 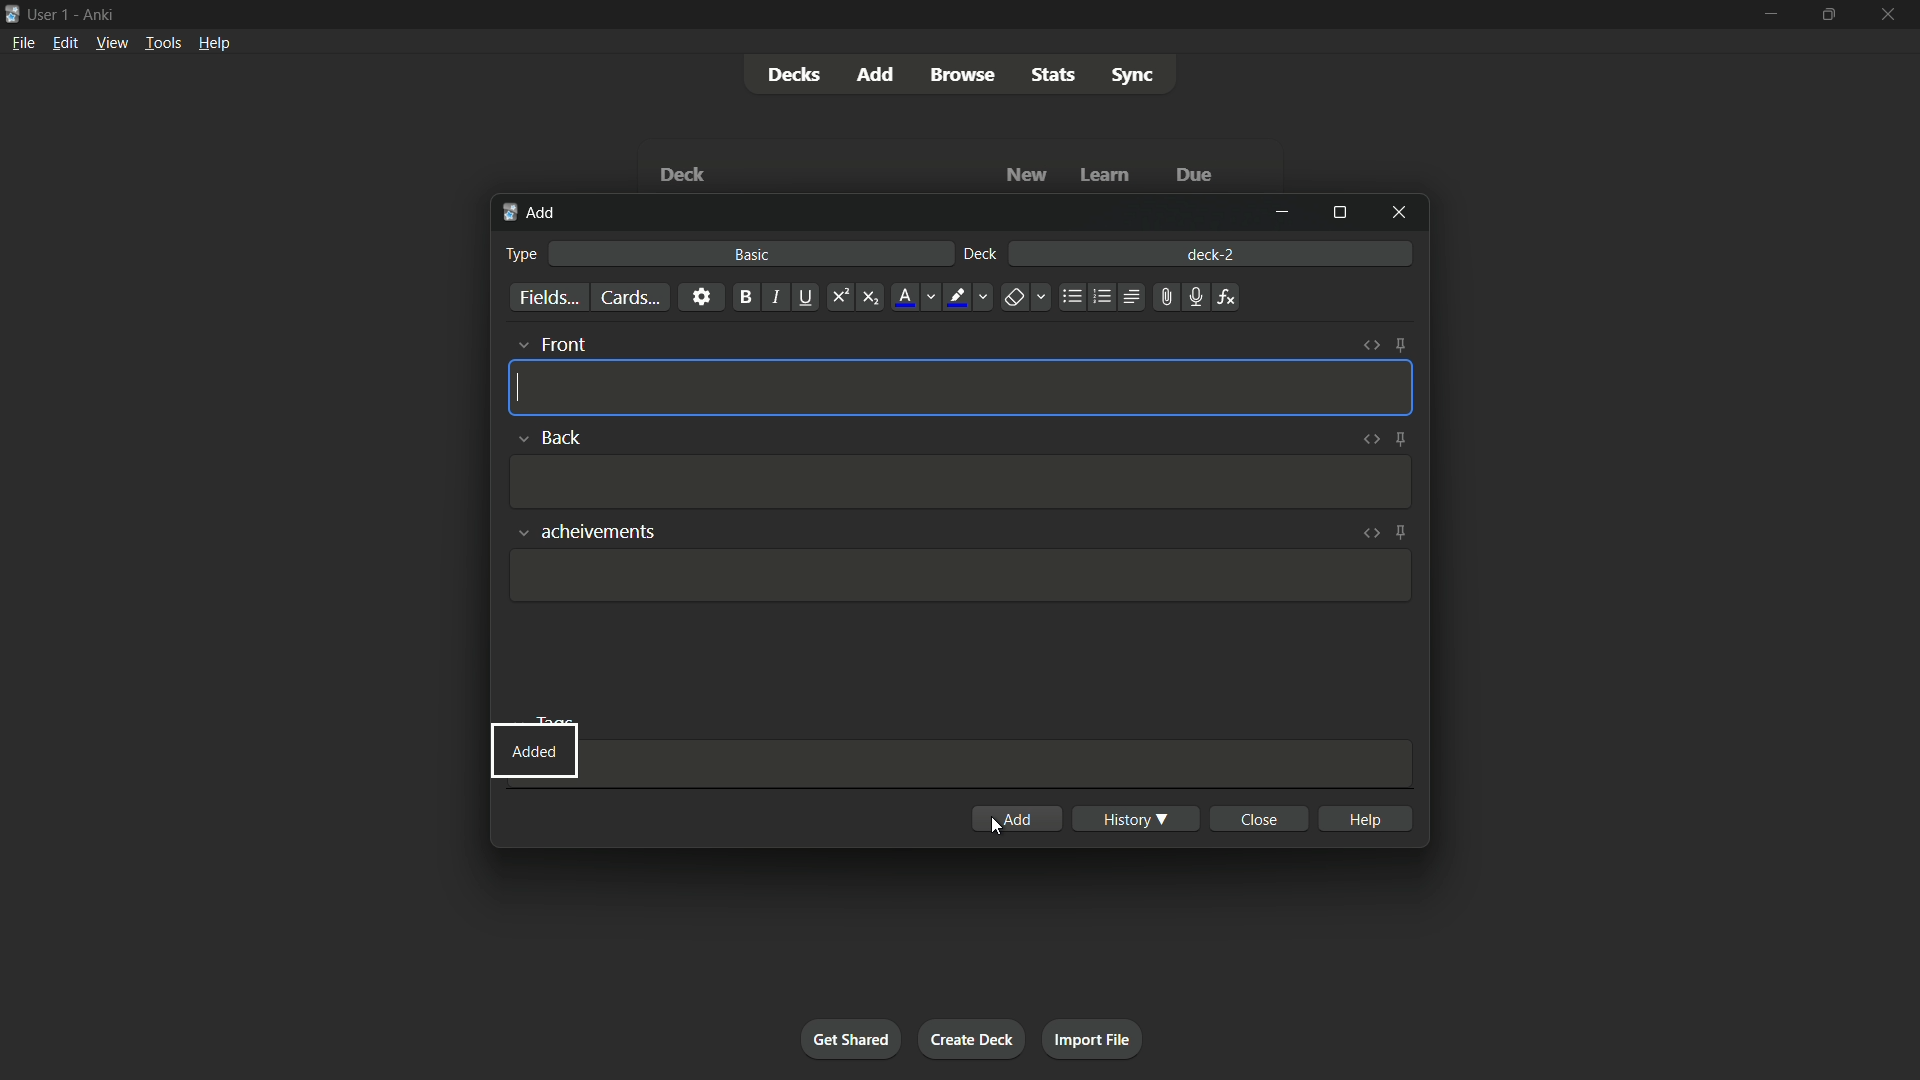 What do you see at coordinates (521, 255) in the screenshot?
I see `type` at bounding box center [521, 255].